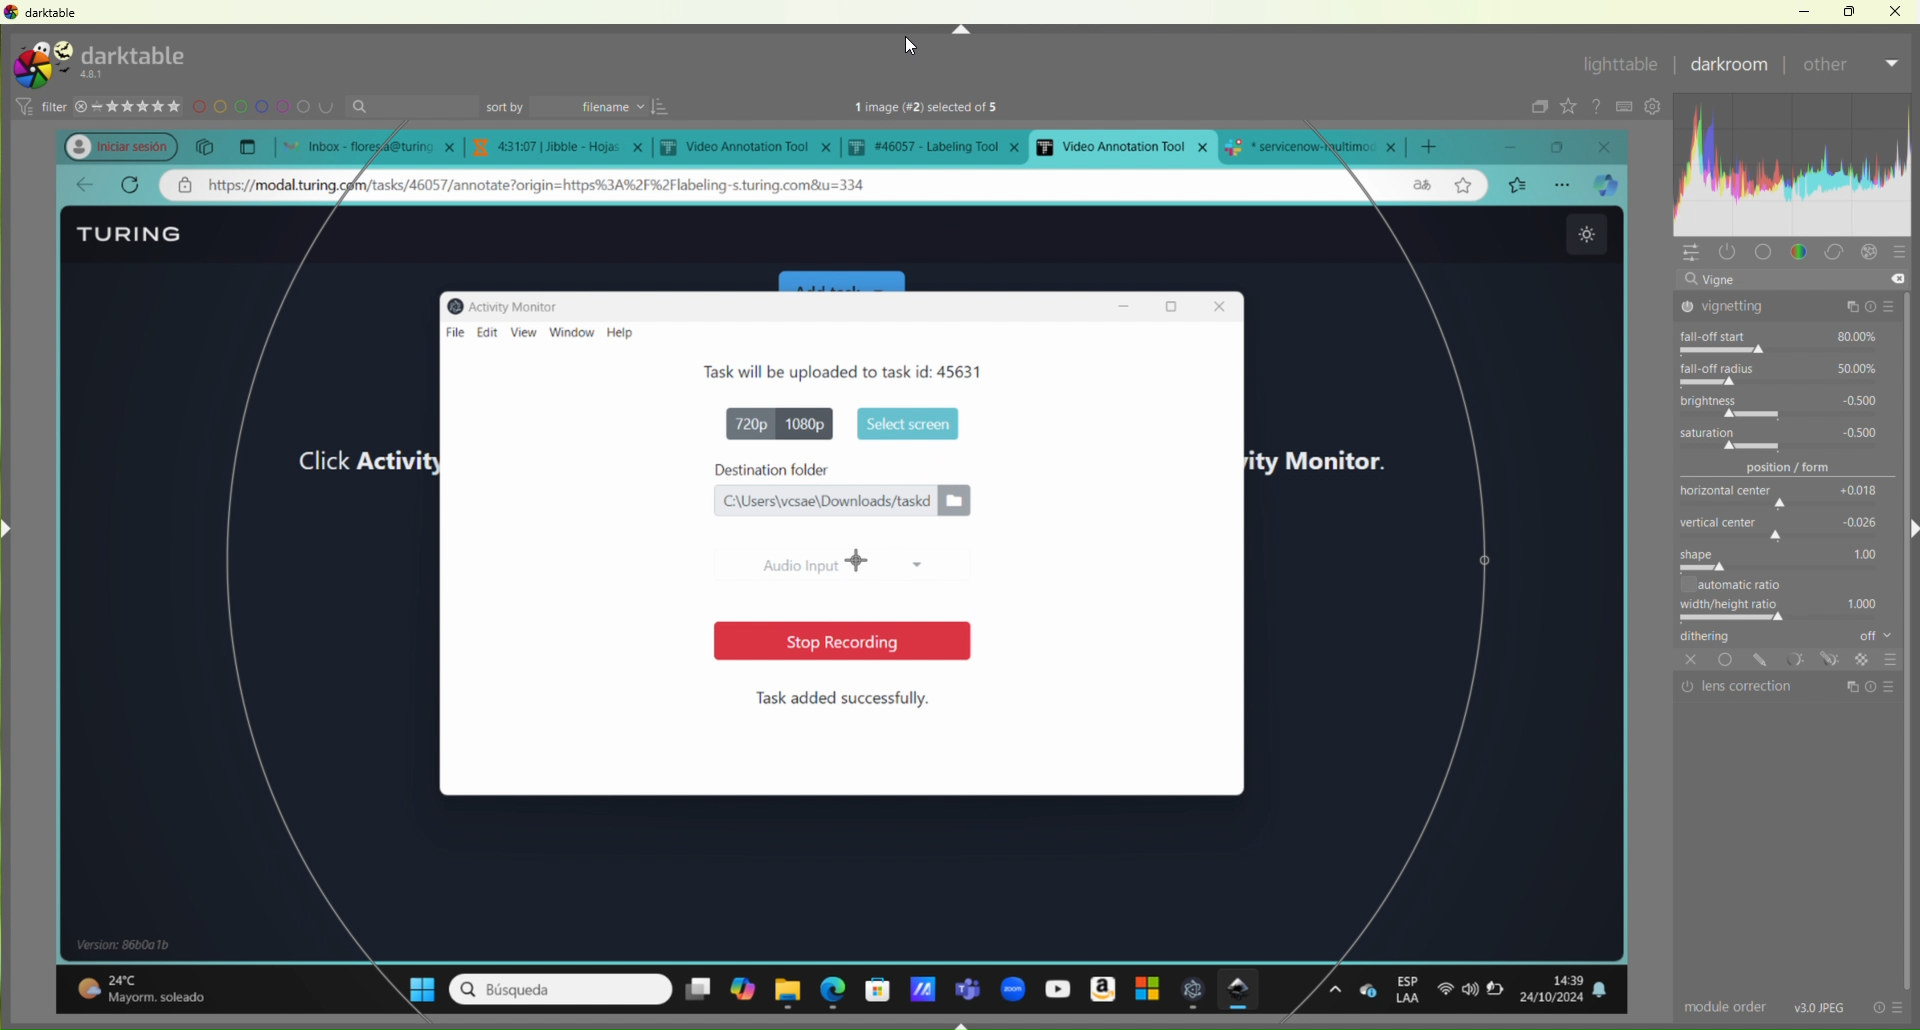  Describe the element at coordinates (628, 333) in the screenshot. I see `help` at that location.